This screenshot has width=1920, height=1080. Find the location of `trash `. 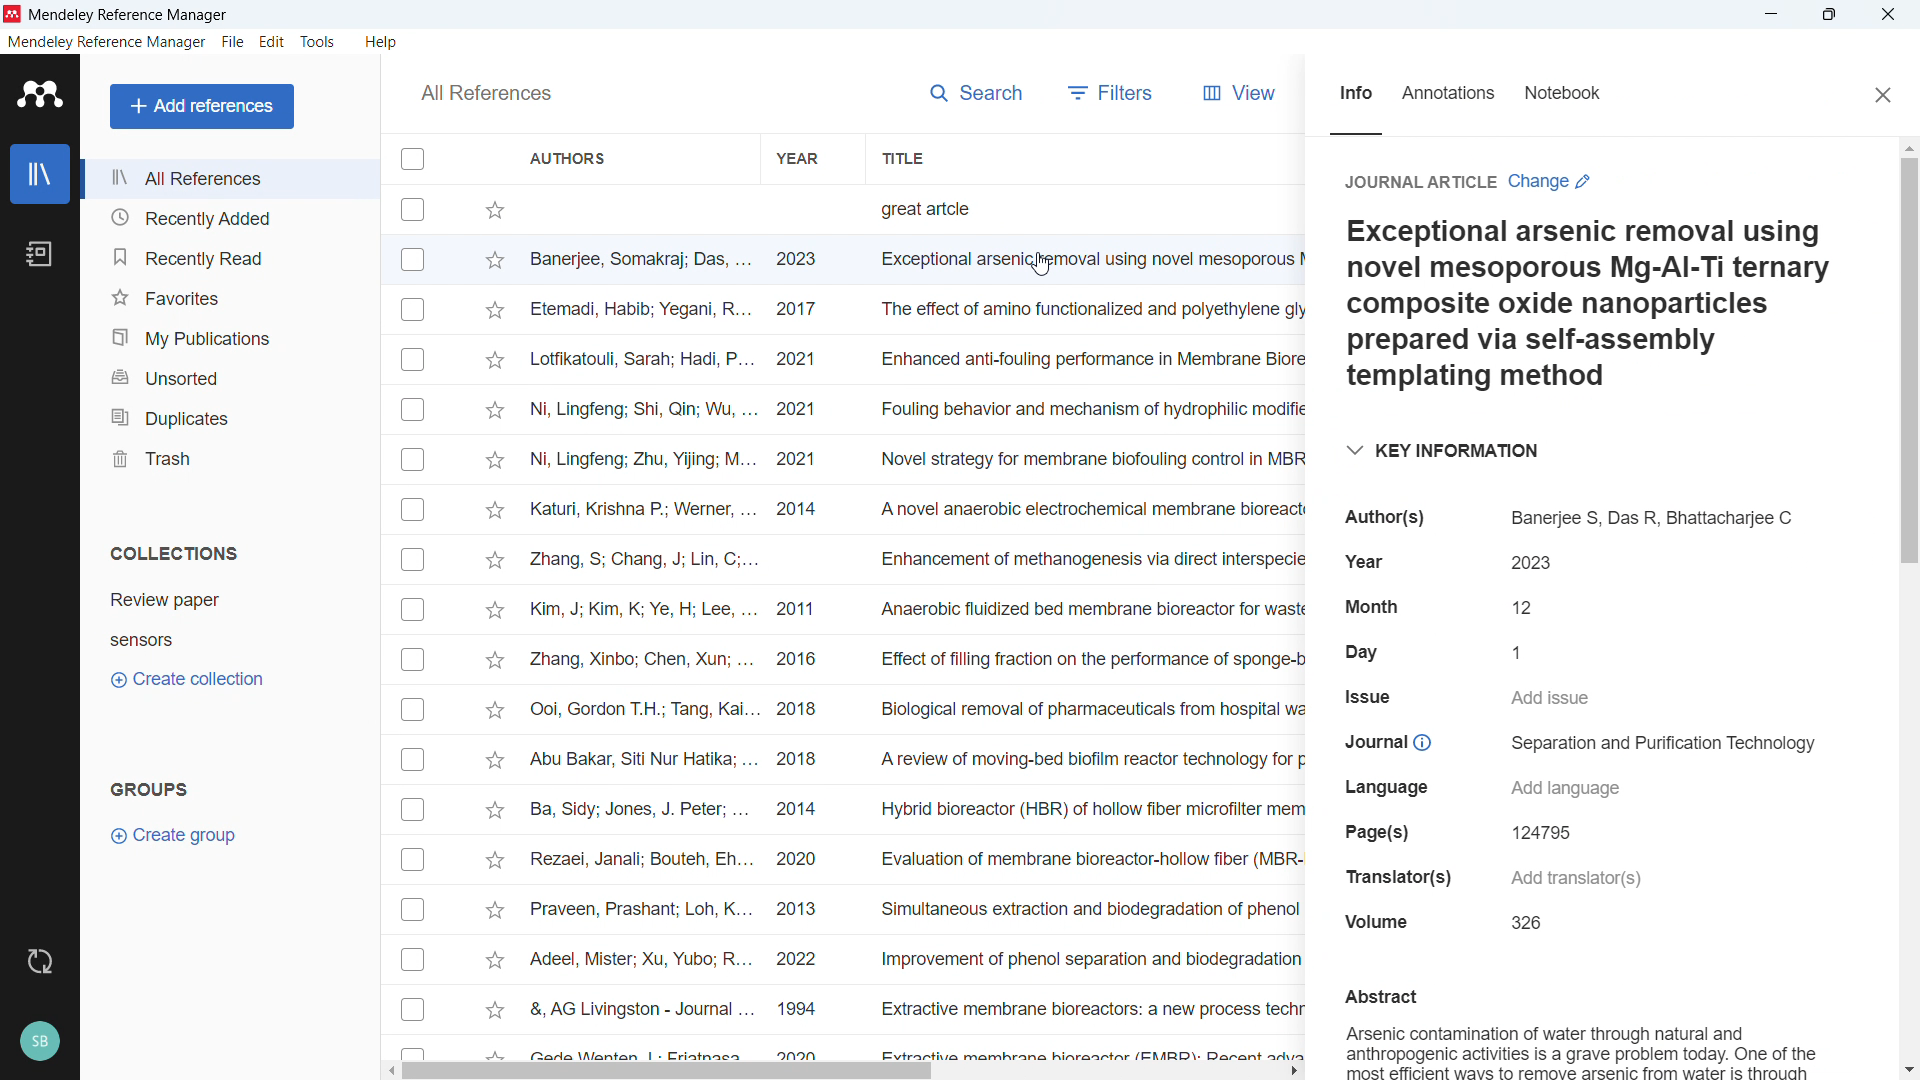

trash  is located at coordinates (228, 458).